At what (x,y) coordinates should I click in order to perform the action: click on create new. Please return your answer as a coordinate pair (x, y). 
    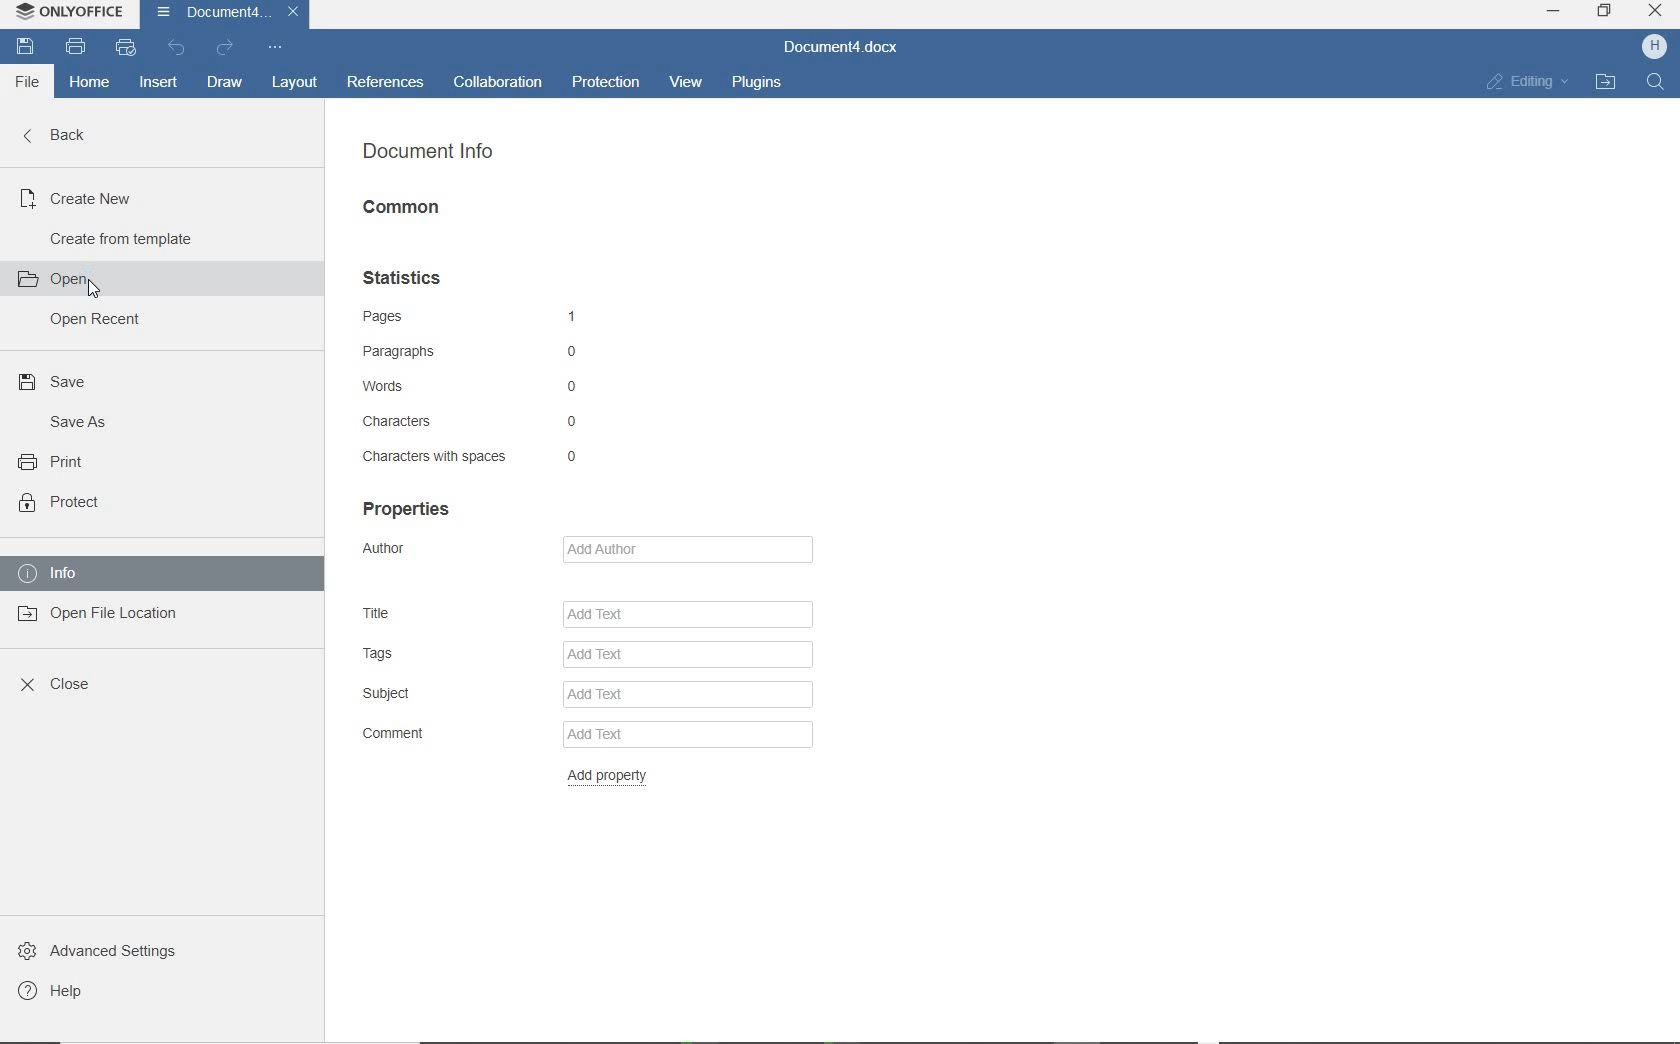
    Looking at the image, I should click on (76, 198).